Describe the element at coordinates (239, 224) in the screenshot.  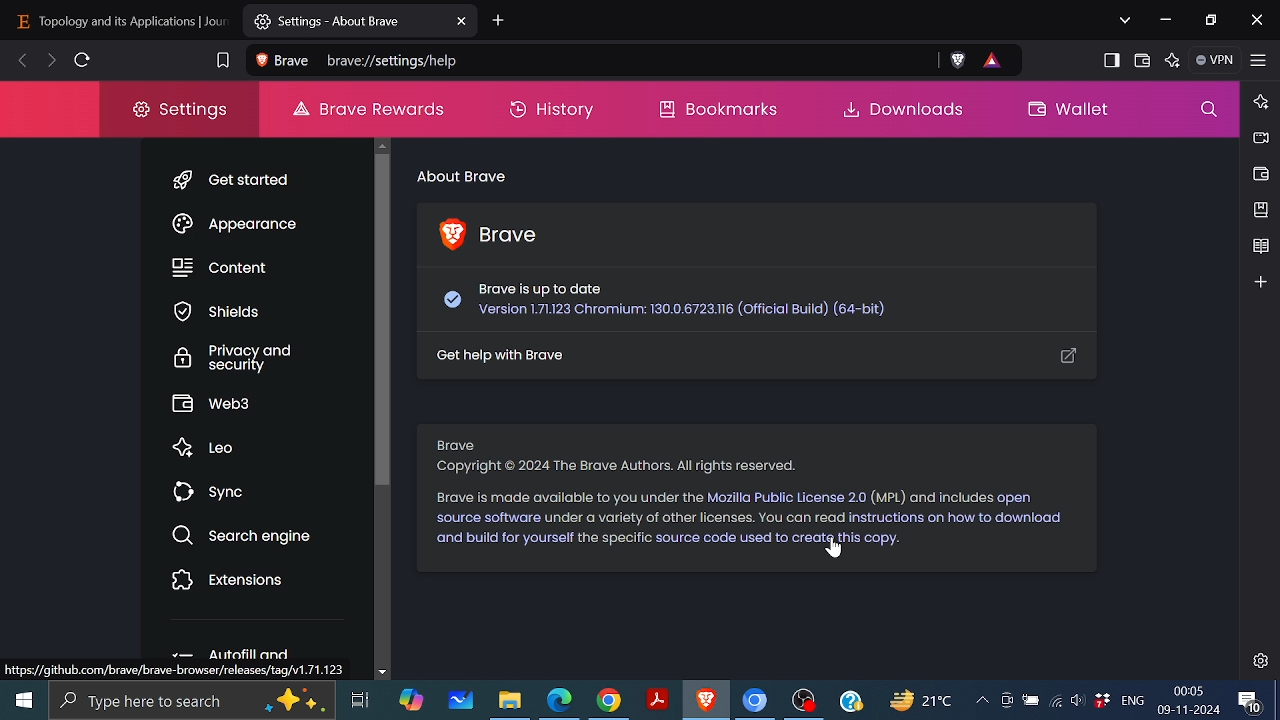
I see `Appearences` at that location.